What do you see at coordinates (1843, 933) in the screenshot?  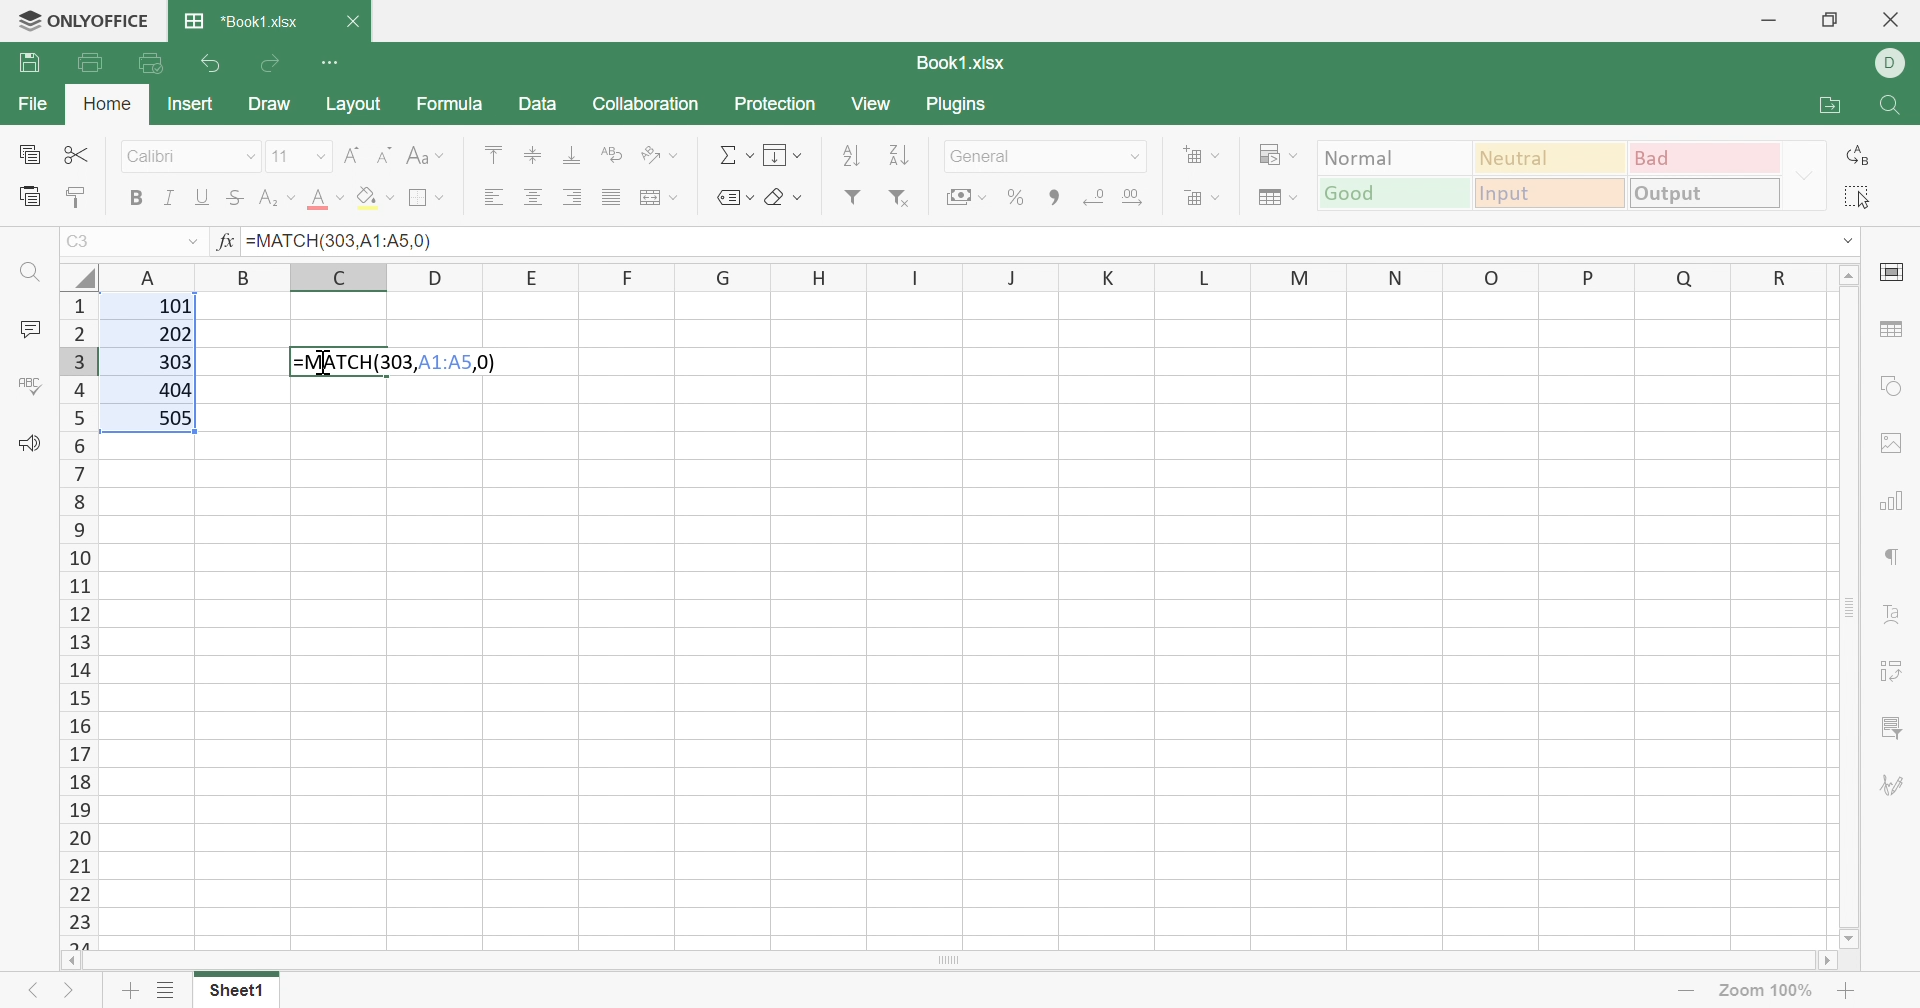 I see `Scroll Down` at bounding box center [1843, 933].